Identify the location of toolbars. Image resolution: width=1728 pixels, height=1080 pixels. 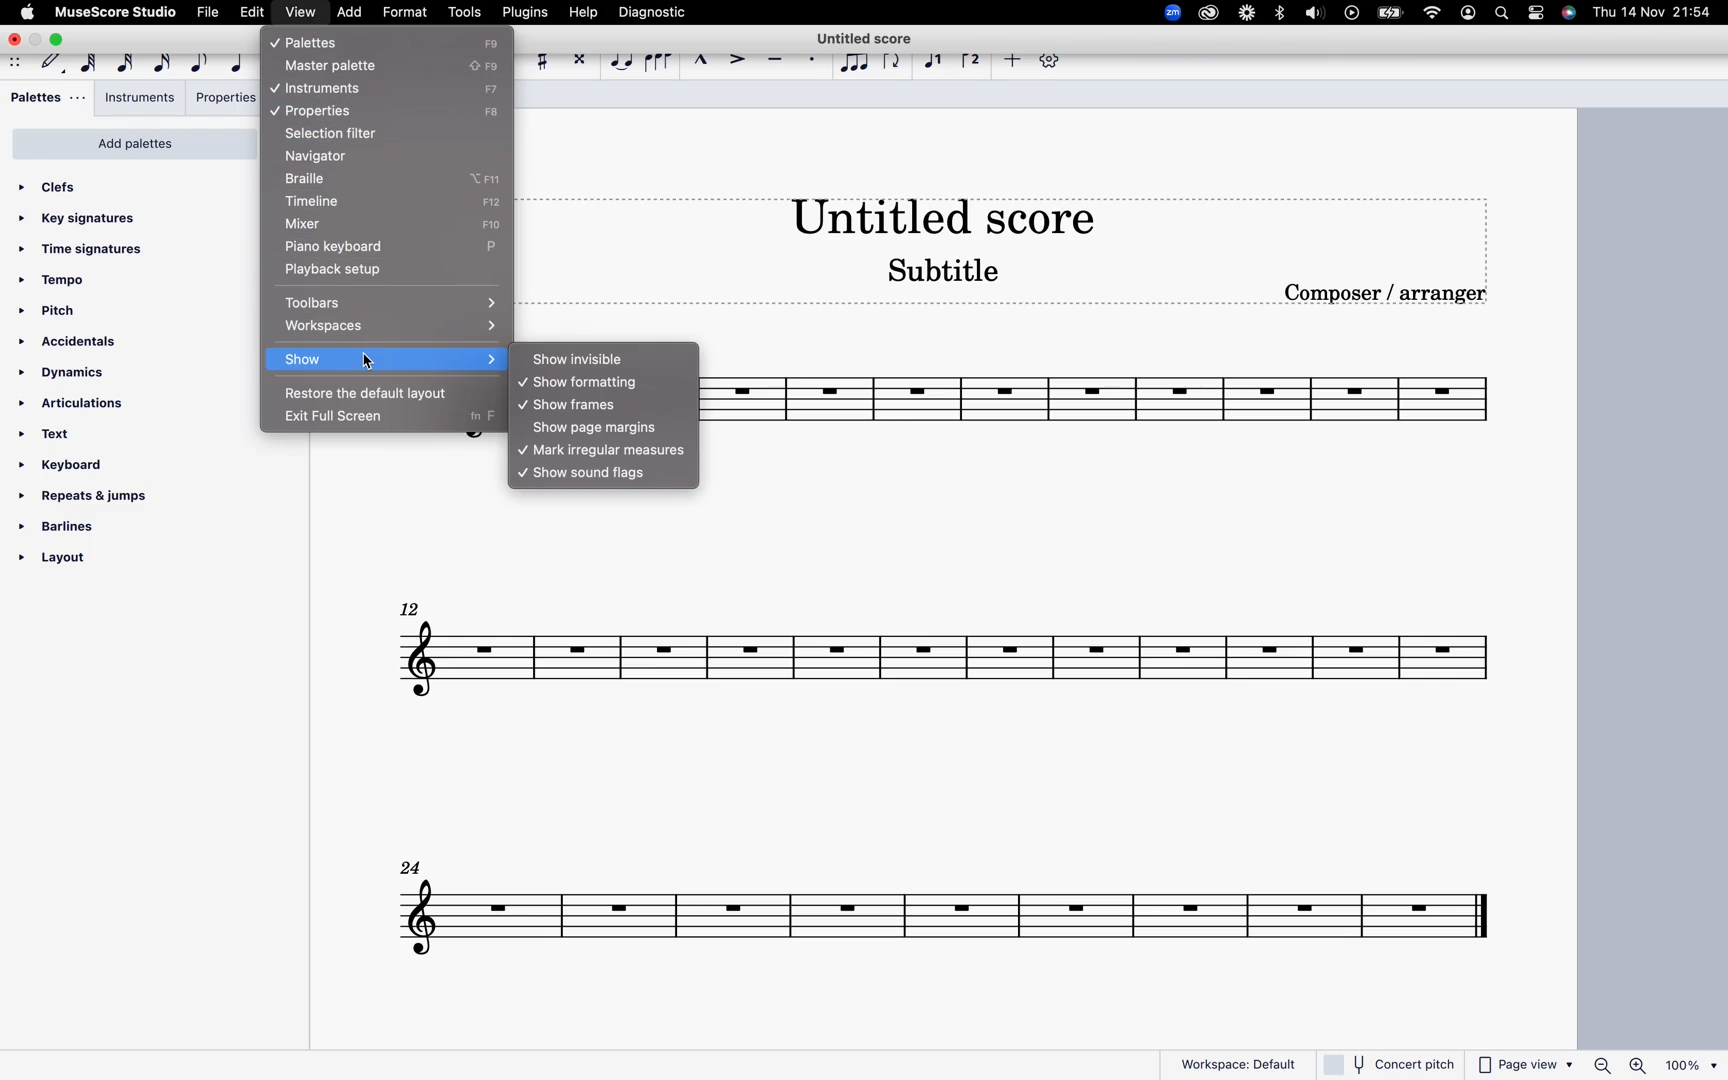
(391, 301).